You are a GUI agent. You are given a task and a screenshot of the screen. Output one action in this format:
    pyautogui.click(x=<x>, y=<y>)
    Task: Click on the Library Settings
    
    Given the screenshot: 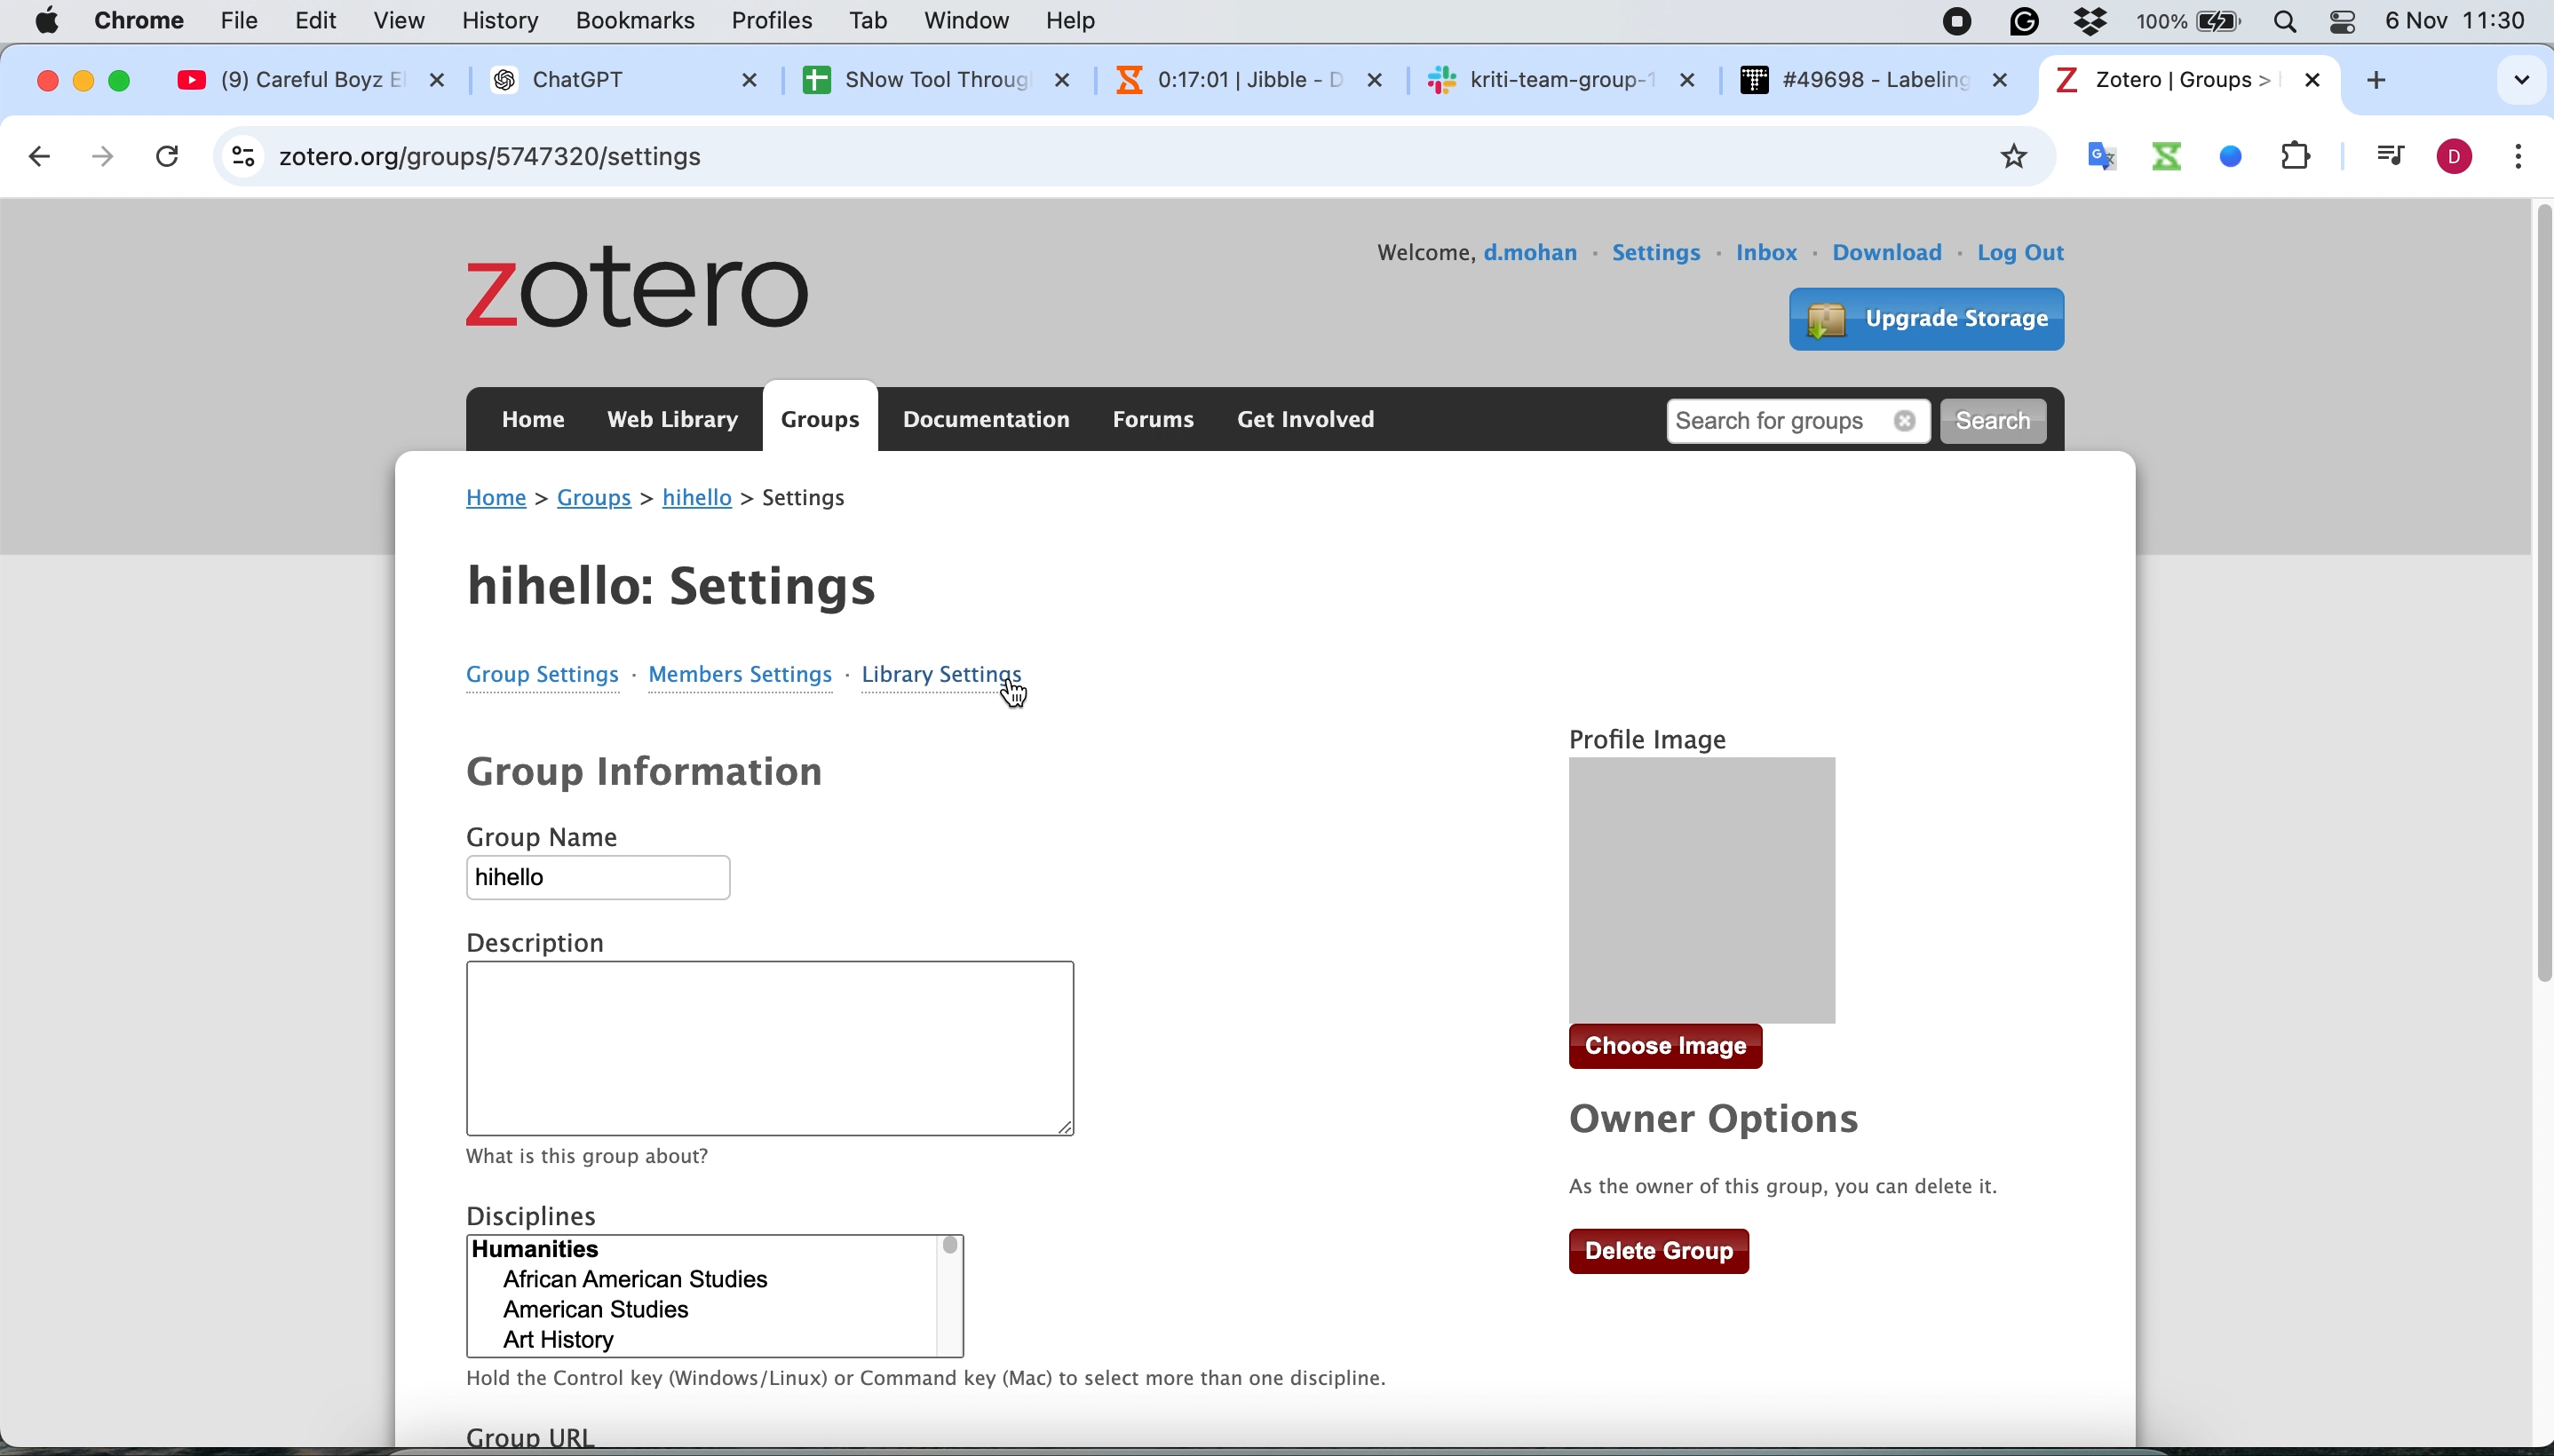 What is the action you would take?
    pyautogui.click(x=947, y=664)
    